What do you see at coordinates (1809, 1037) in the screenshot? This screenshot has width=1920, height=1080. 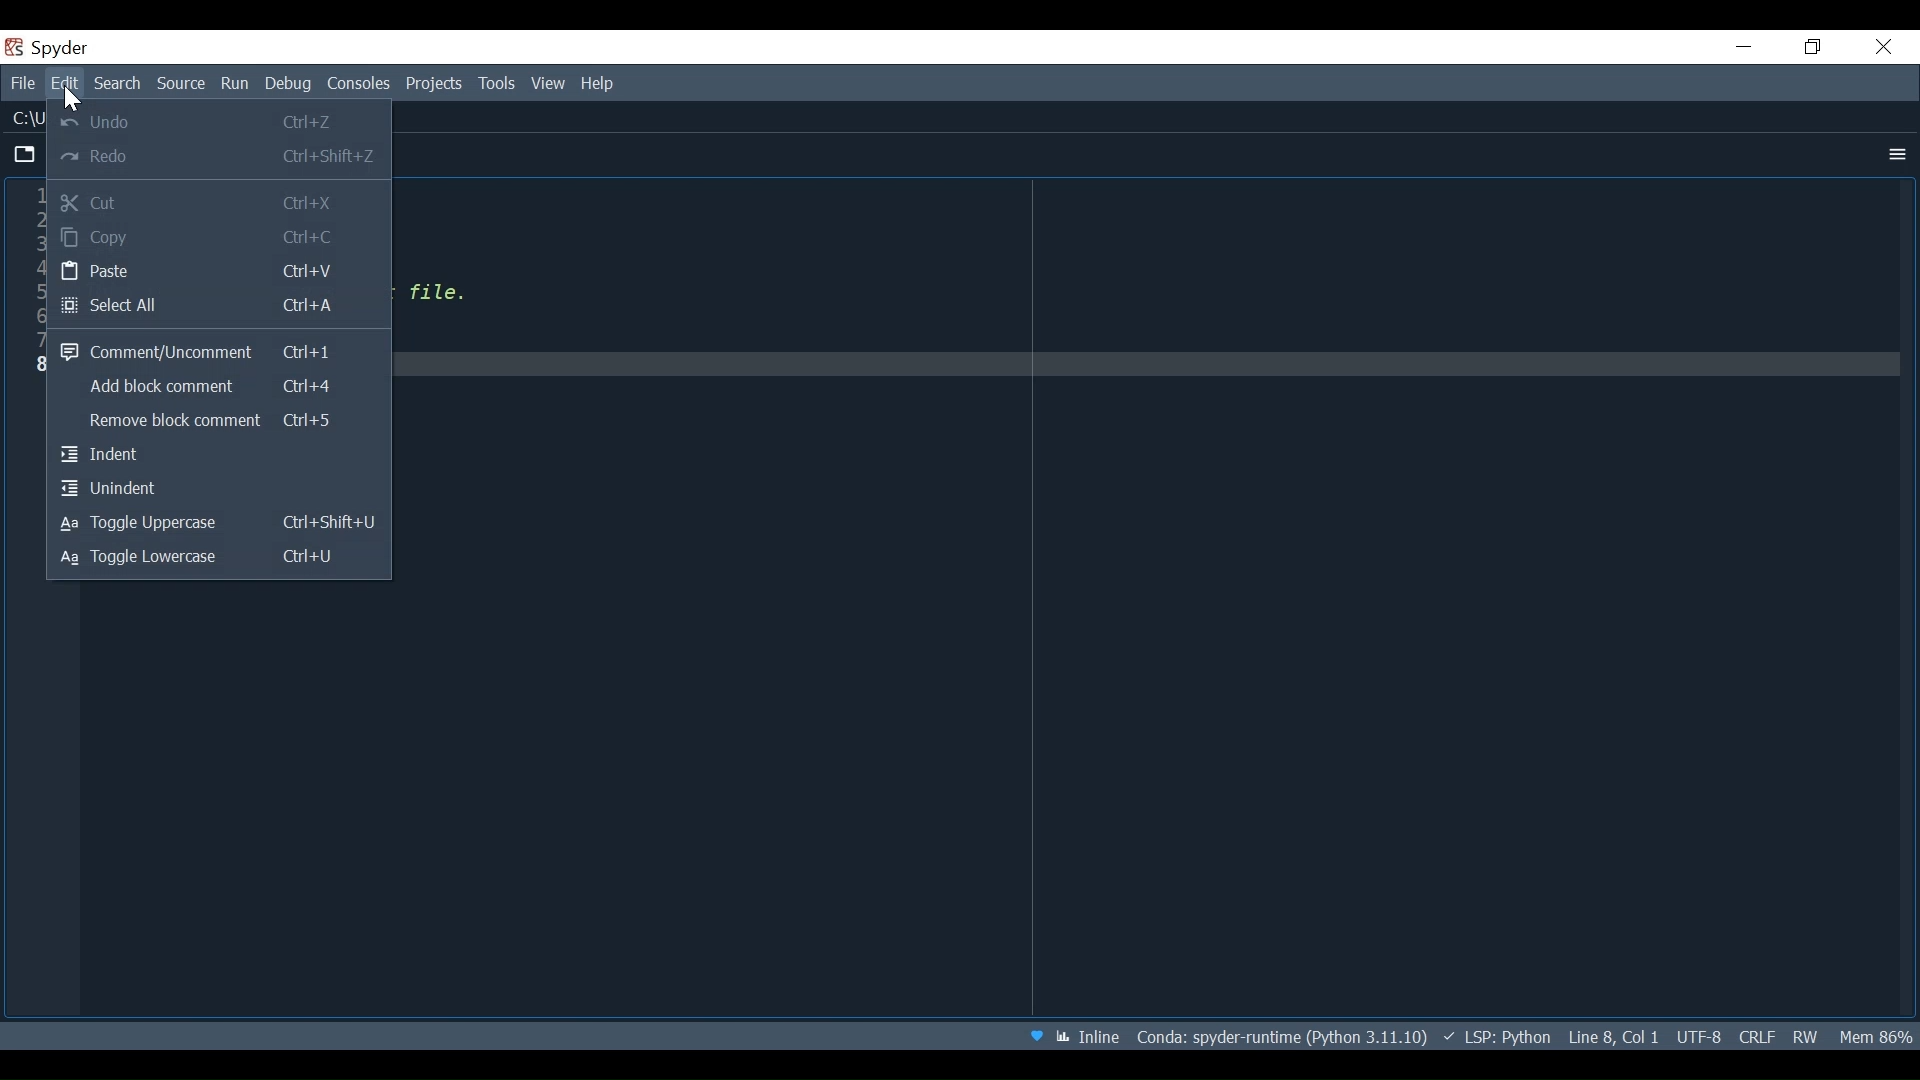 I see `File Permission` at bounding box center [1809, 1037].